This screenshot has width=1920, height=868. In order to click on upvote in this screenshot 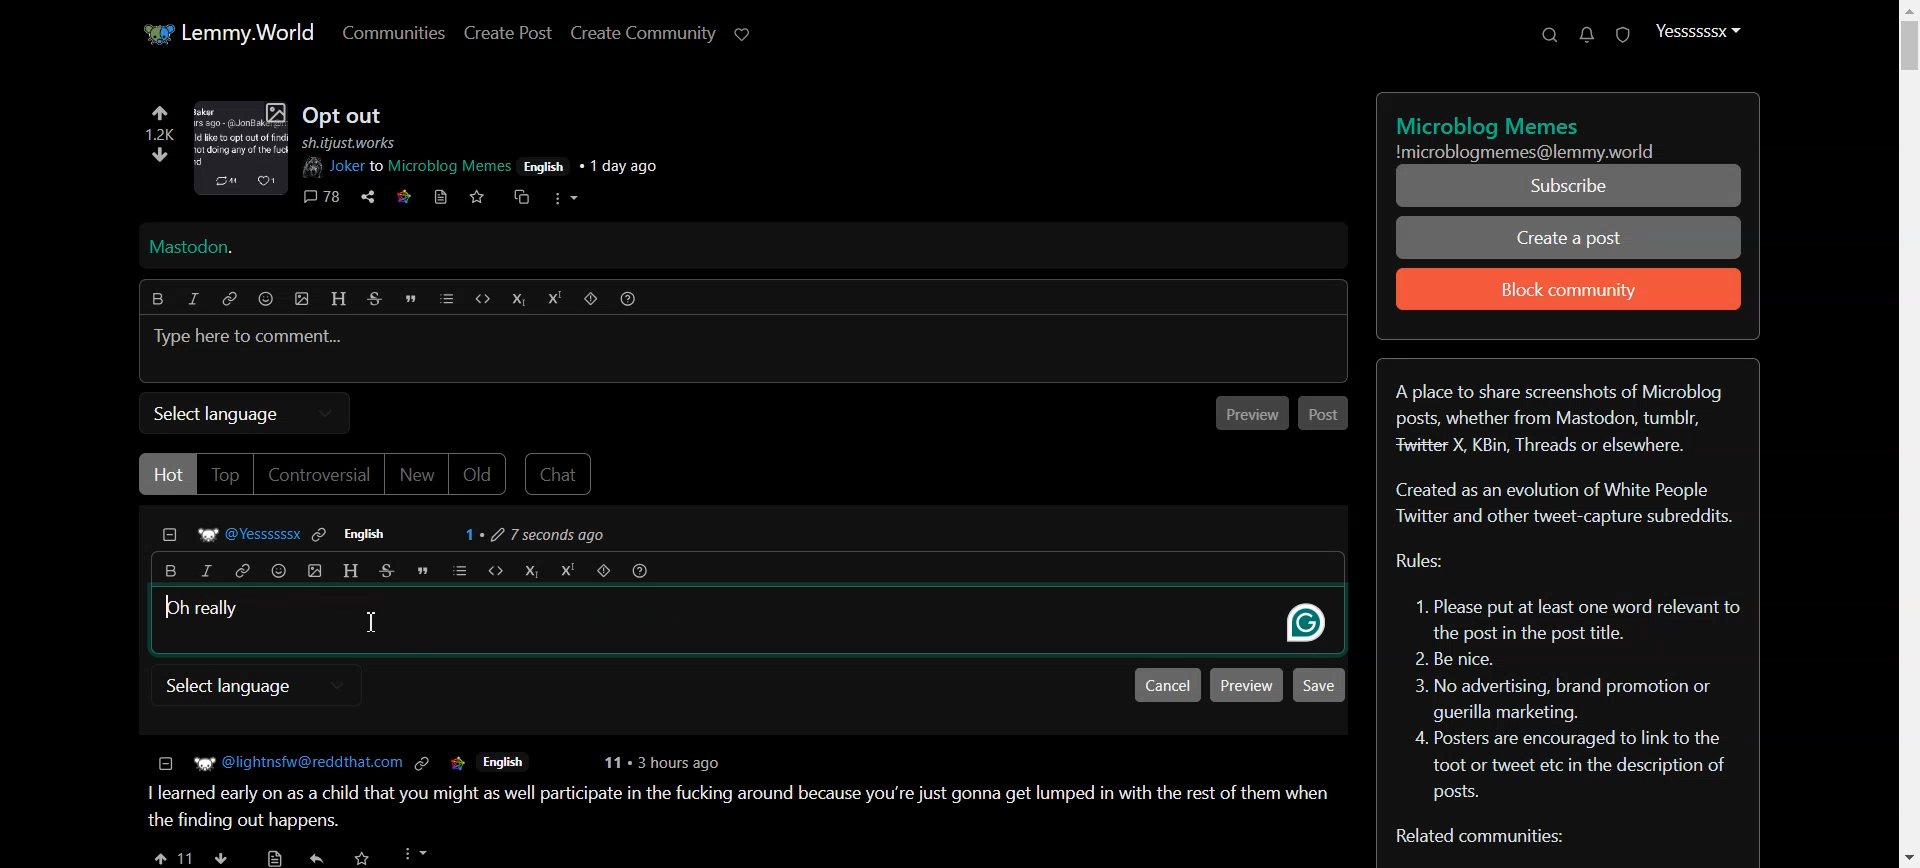, I will do `click(159, 115)`.